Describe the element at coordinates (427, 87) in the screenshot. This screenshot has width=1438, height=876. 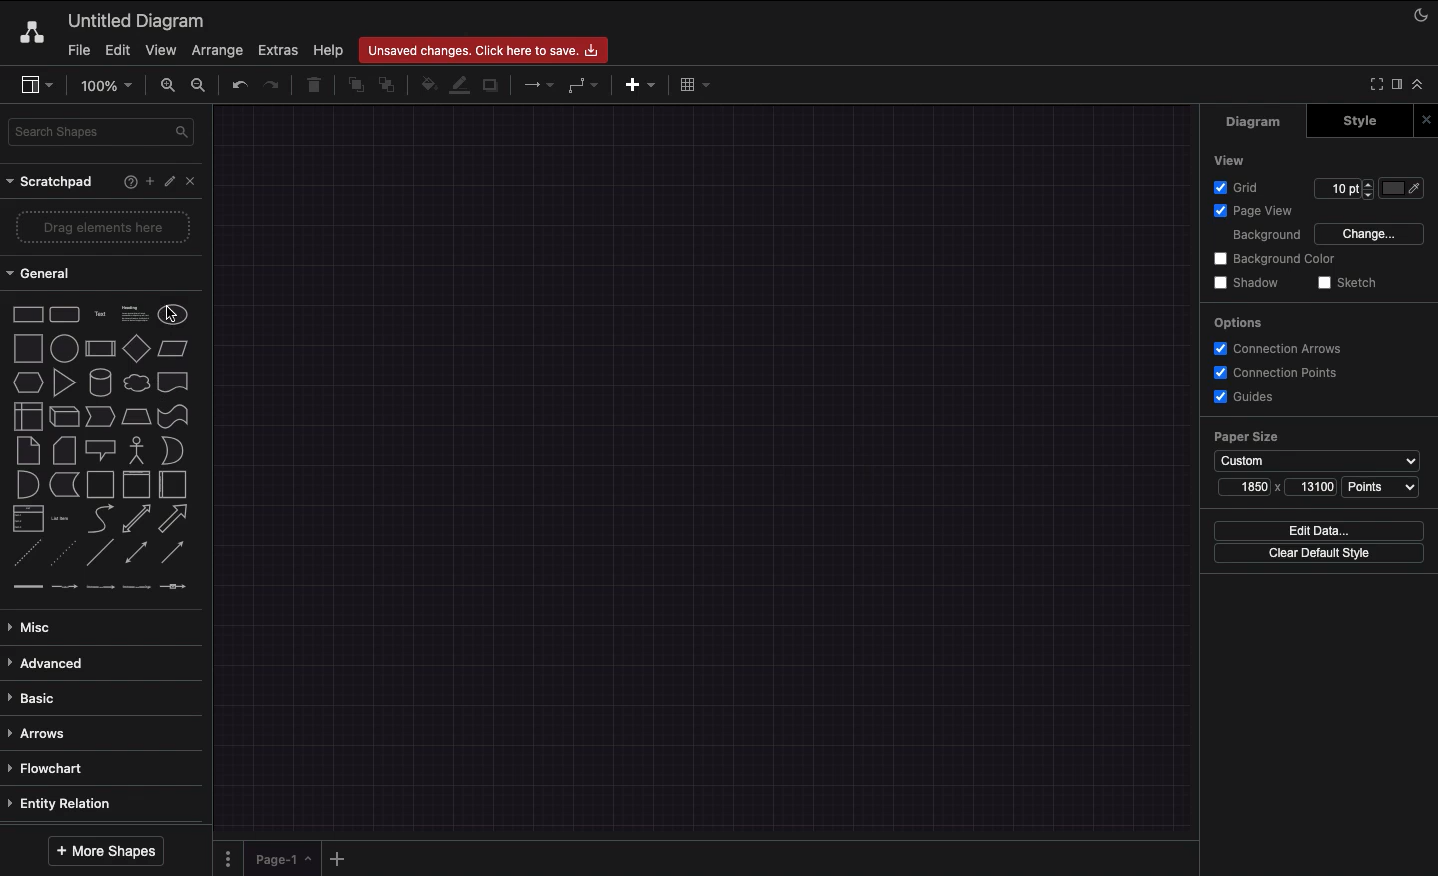
I see `Fill color` at that location.